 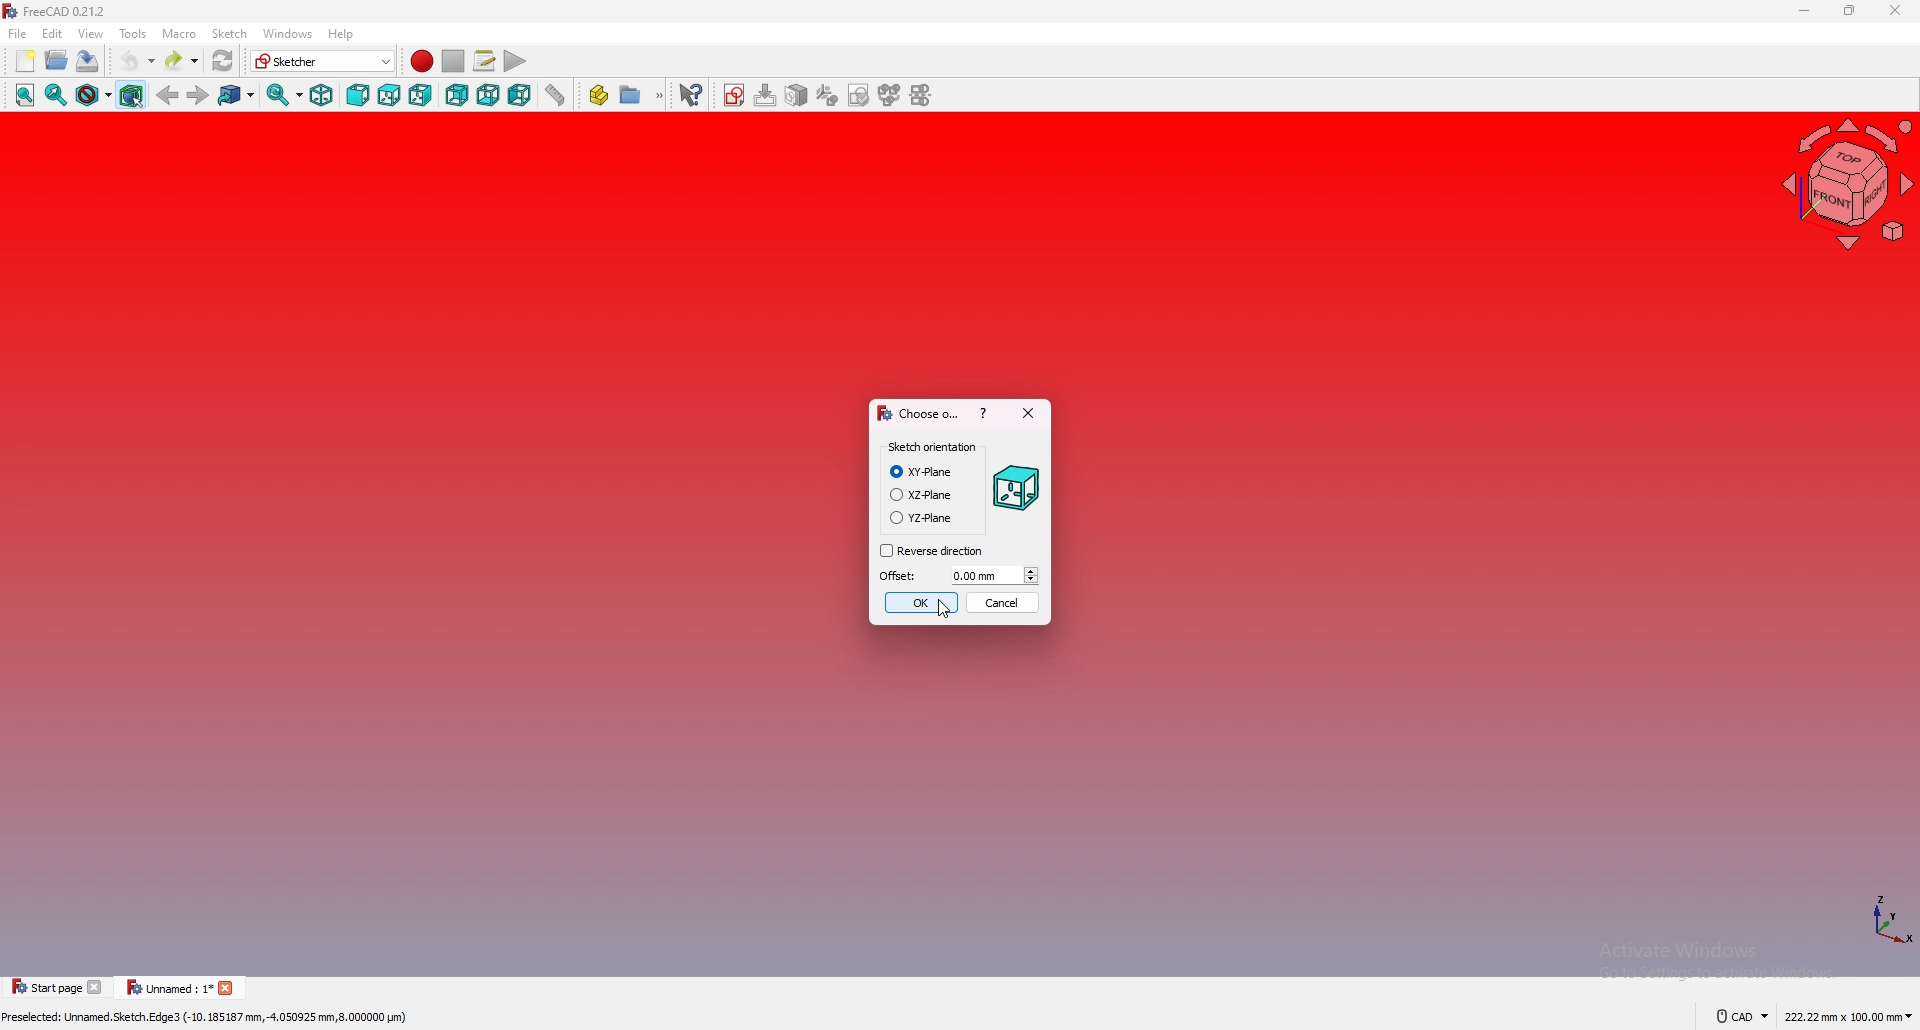 What do you see at coordinates (799, 95) in the screenshot?
I see `attach sketch` at bounding box center [799, 95].